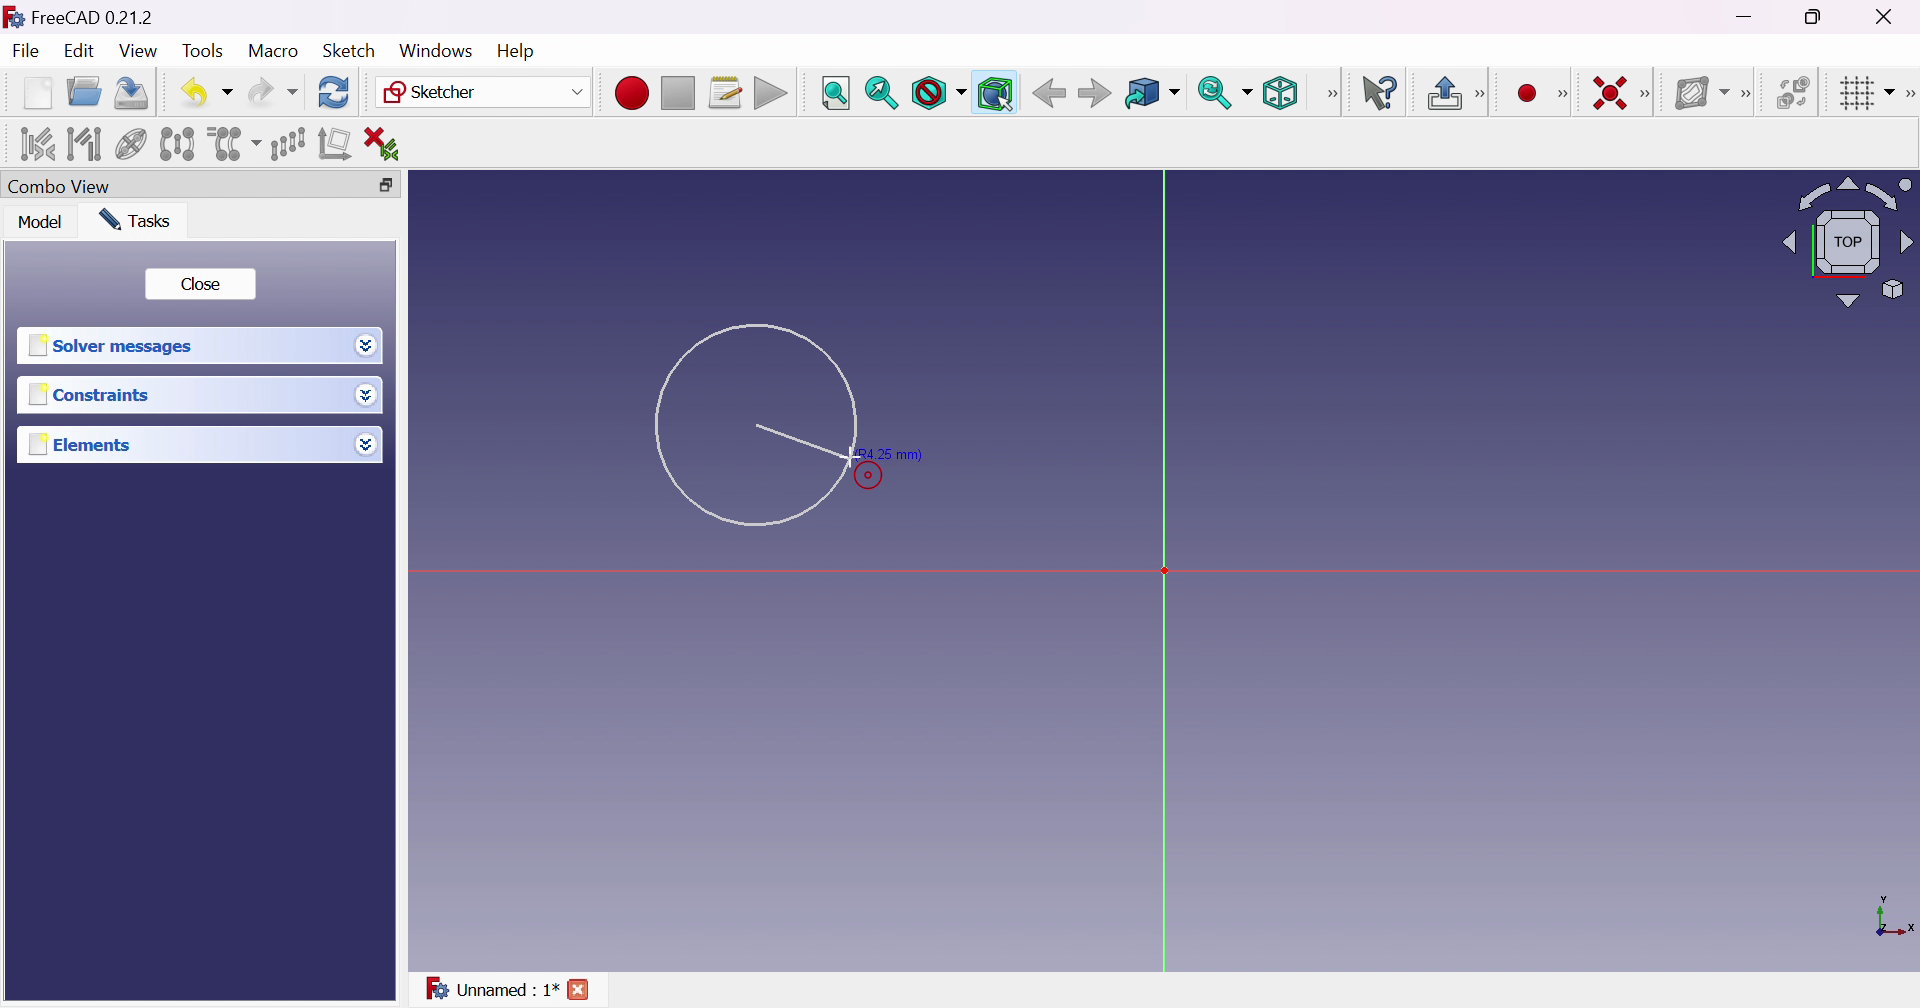 This screenshot has height=1008, width=1920. I want to click on Fit all, so click(834, 92).